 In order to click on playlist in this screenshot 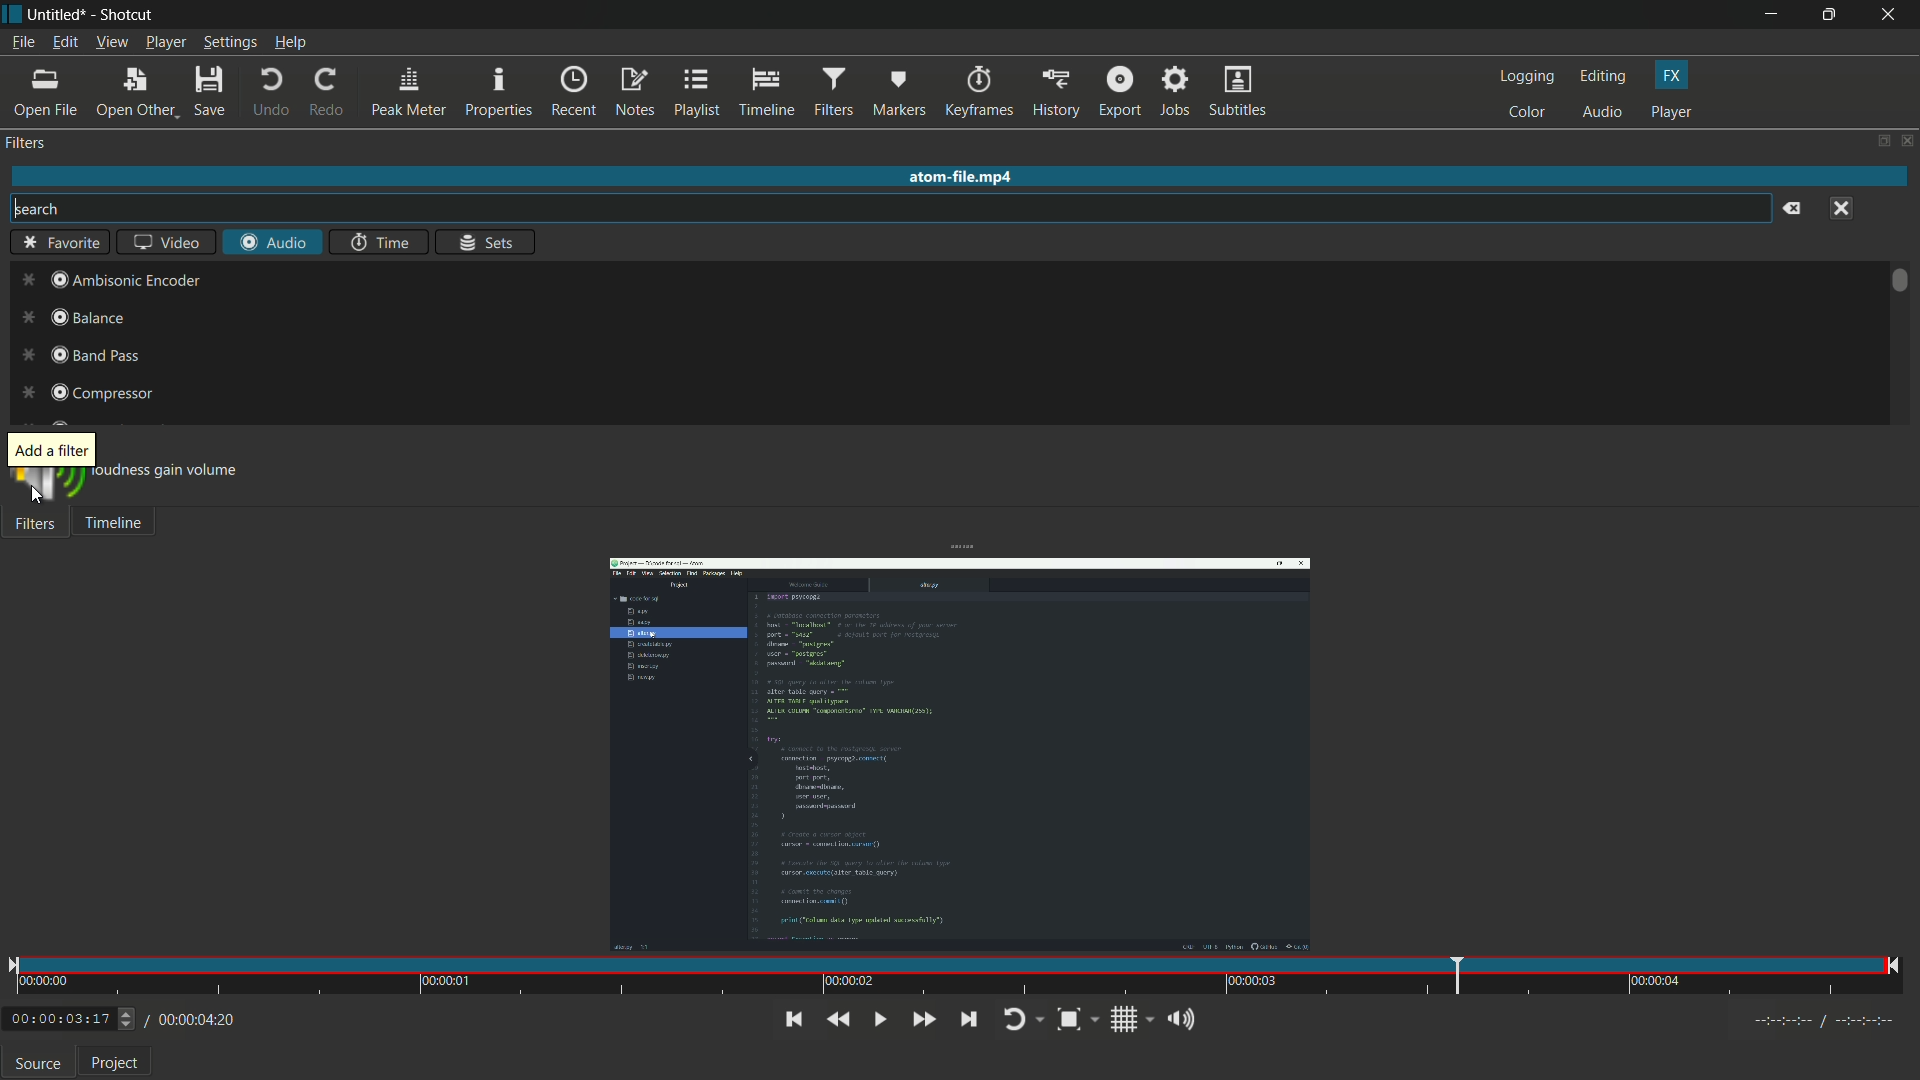, I will do `click(697, 92)`.